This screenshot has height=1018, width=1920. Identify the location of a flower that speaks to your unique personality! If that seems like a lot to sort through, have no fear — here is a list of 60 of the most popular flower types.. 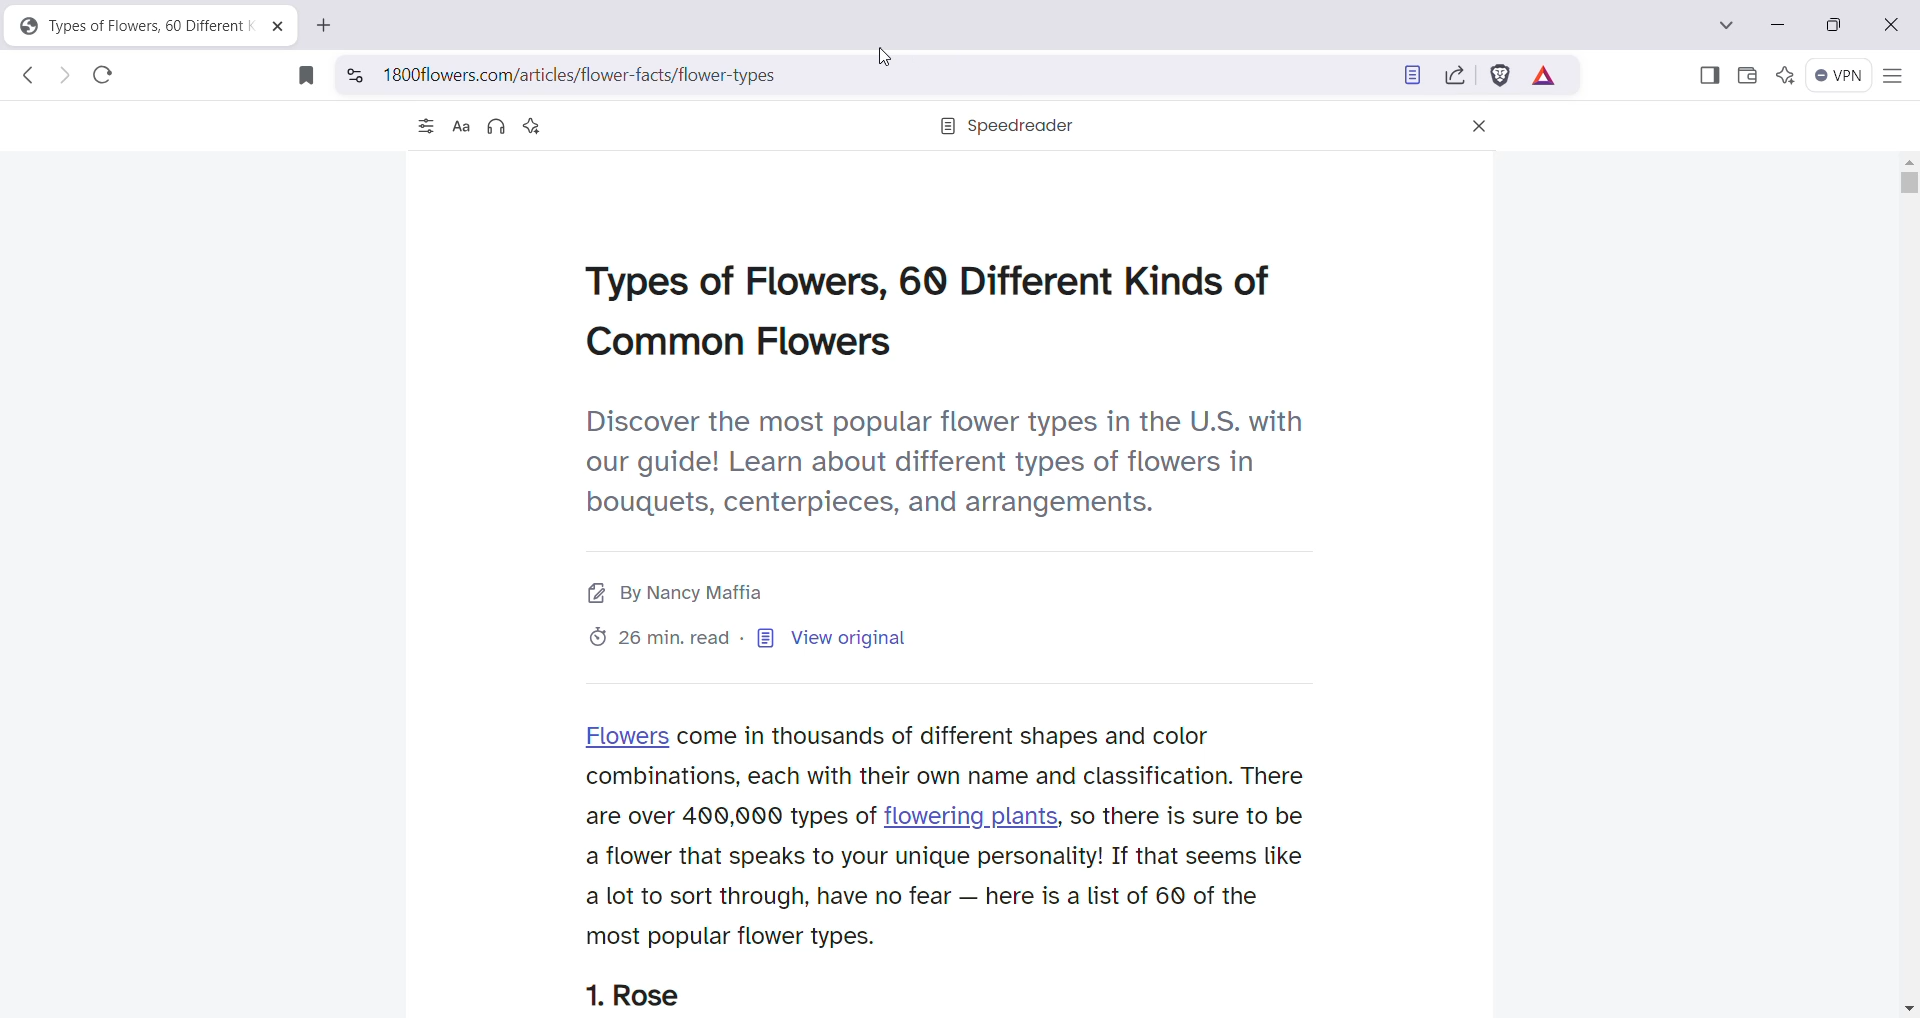
(946, 897).